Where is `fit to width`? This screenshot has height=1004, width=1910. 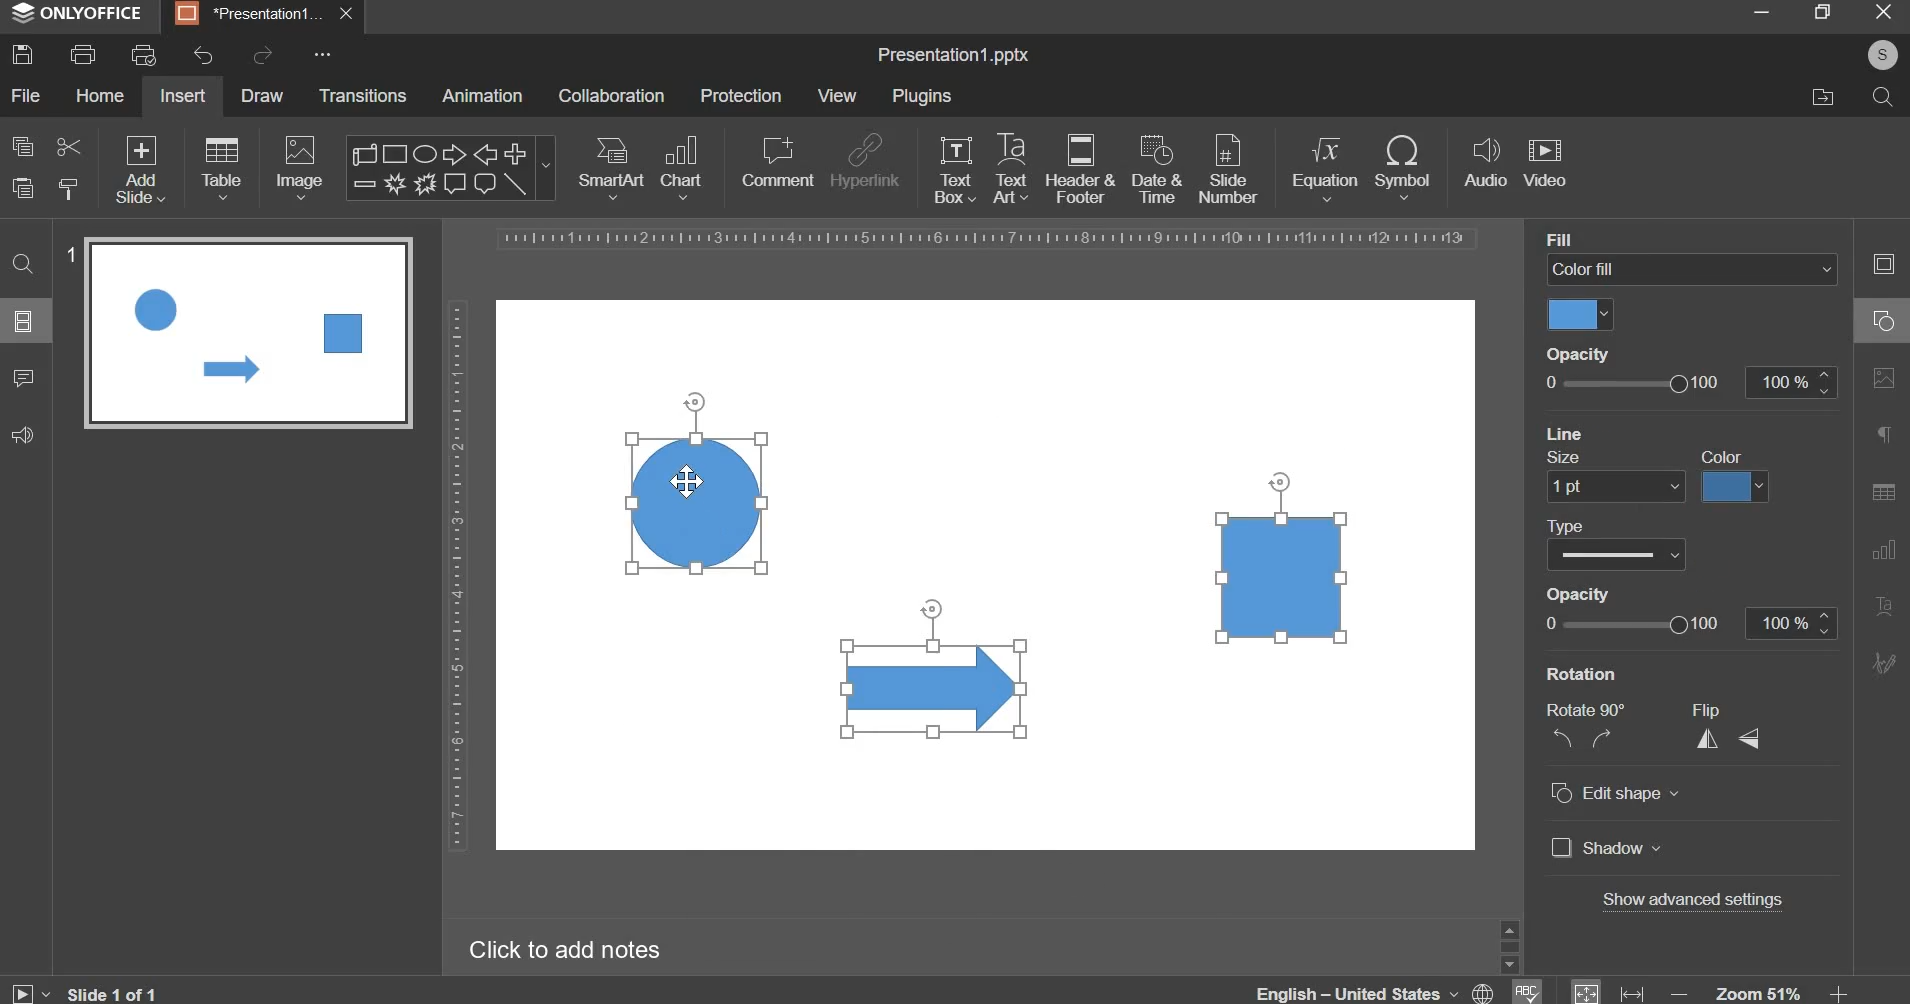 fit to width is located at coordinates (1634, 993).